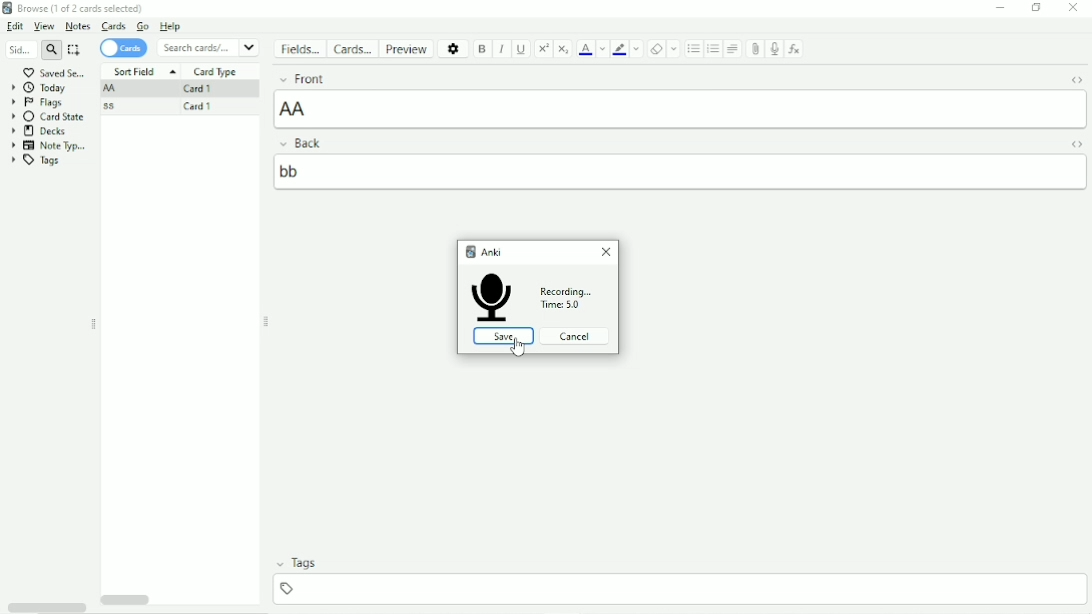  What do you see at coordinates (15, 27) in the screenshot?
I see `Edit` at bounding box center [15, 27].